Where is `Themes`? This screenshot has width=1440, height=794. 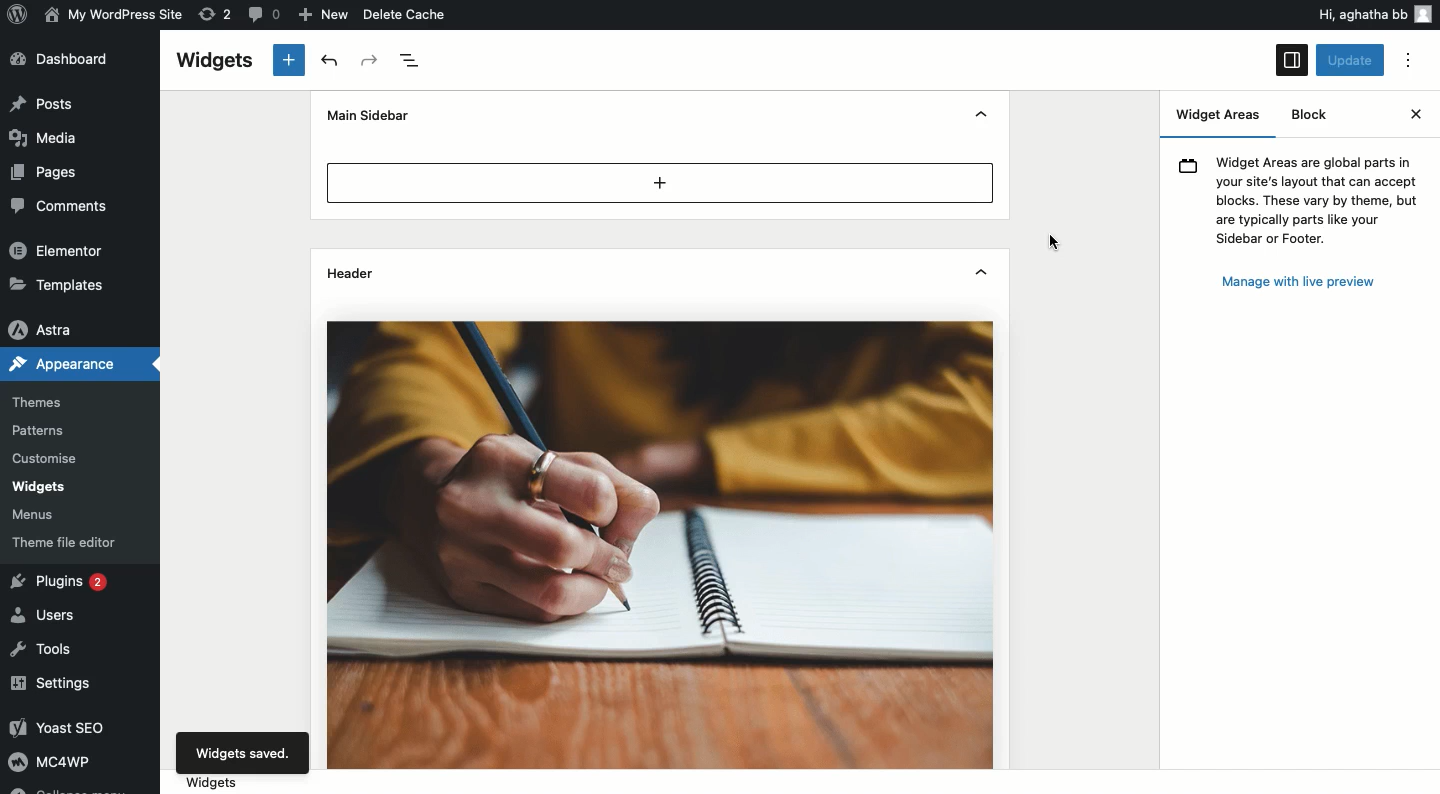 Themes is located at coordinates (37, 403).